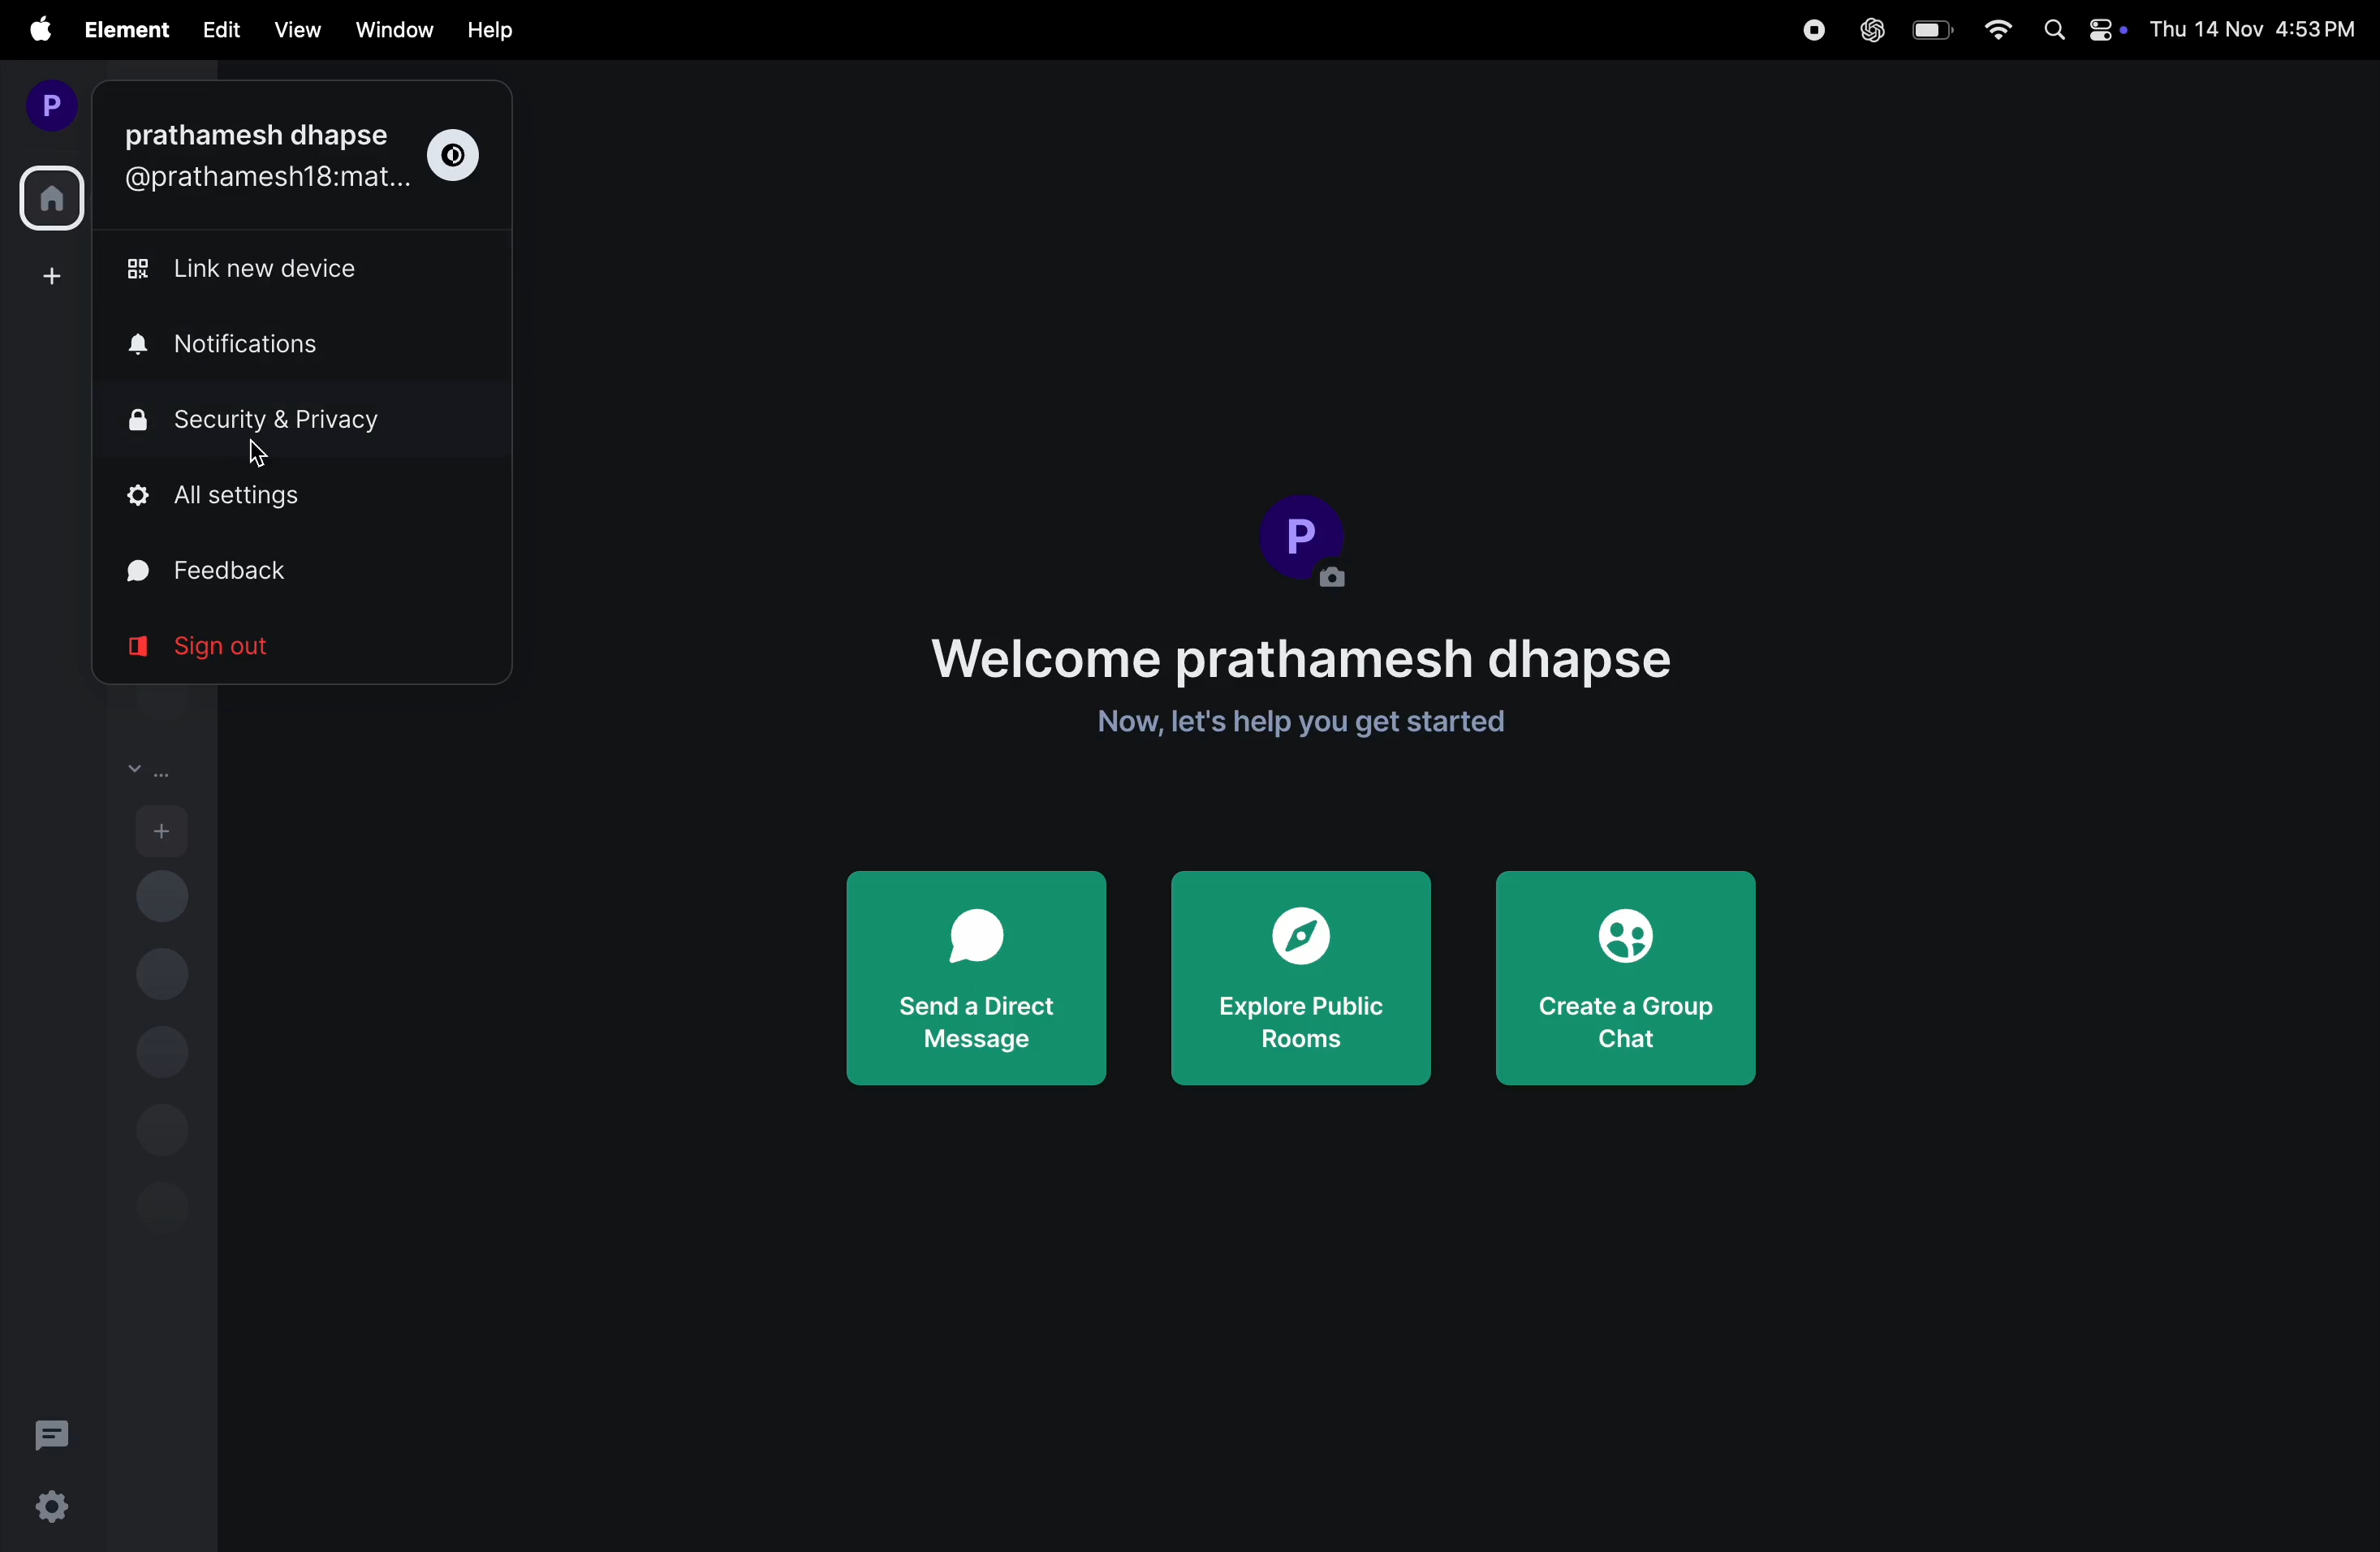  What do you see at coordinates (271, 569) in the screenshot?
I see `feedback` at bounding box center [271, 569].